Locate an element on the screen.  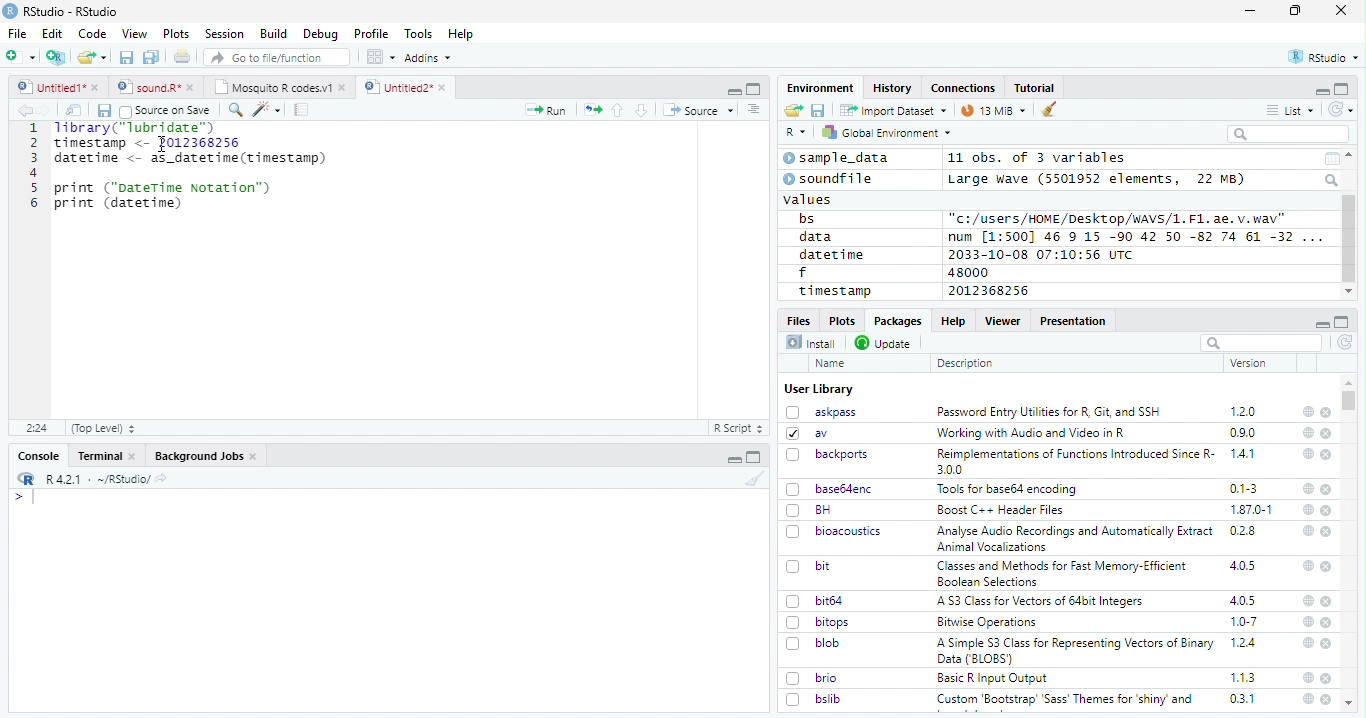
Numbering line is located at coordinates (32, 167).